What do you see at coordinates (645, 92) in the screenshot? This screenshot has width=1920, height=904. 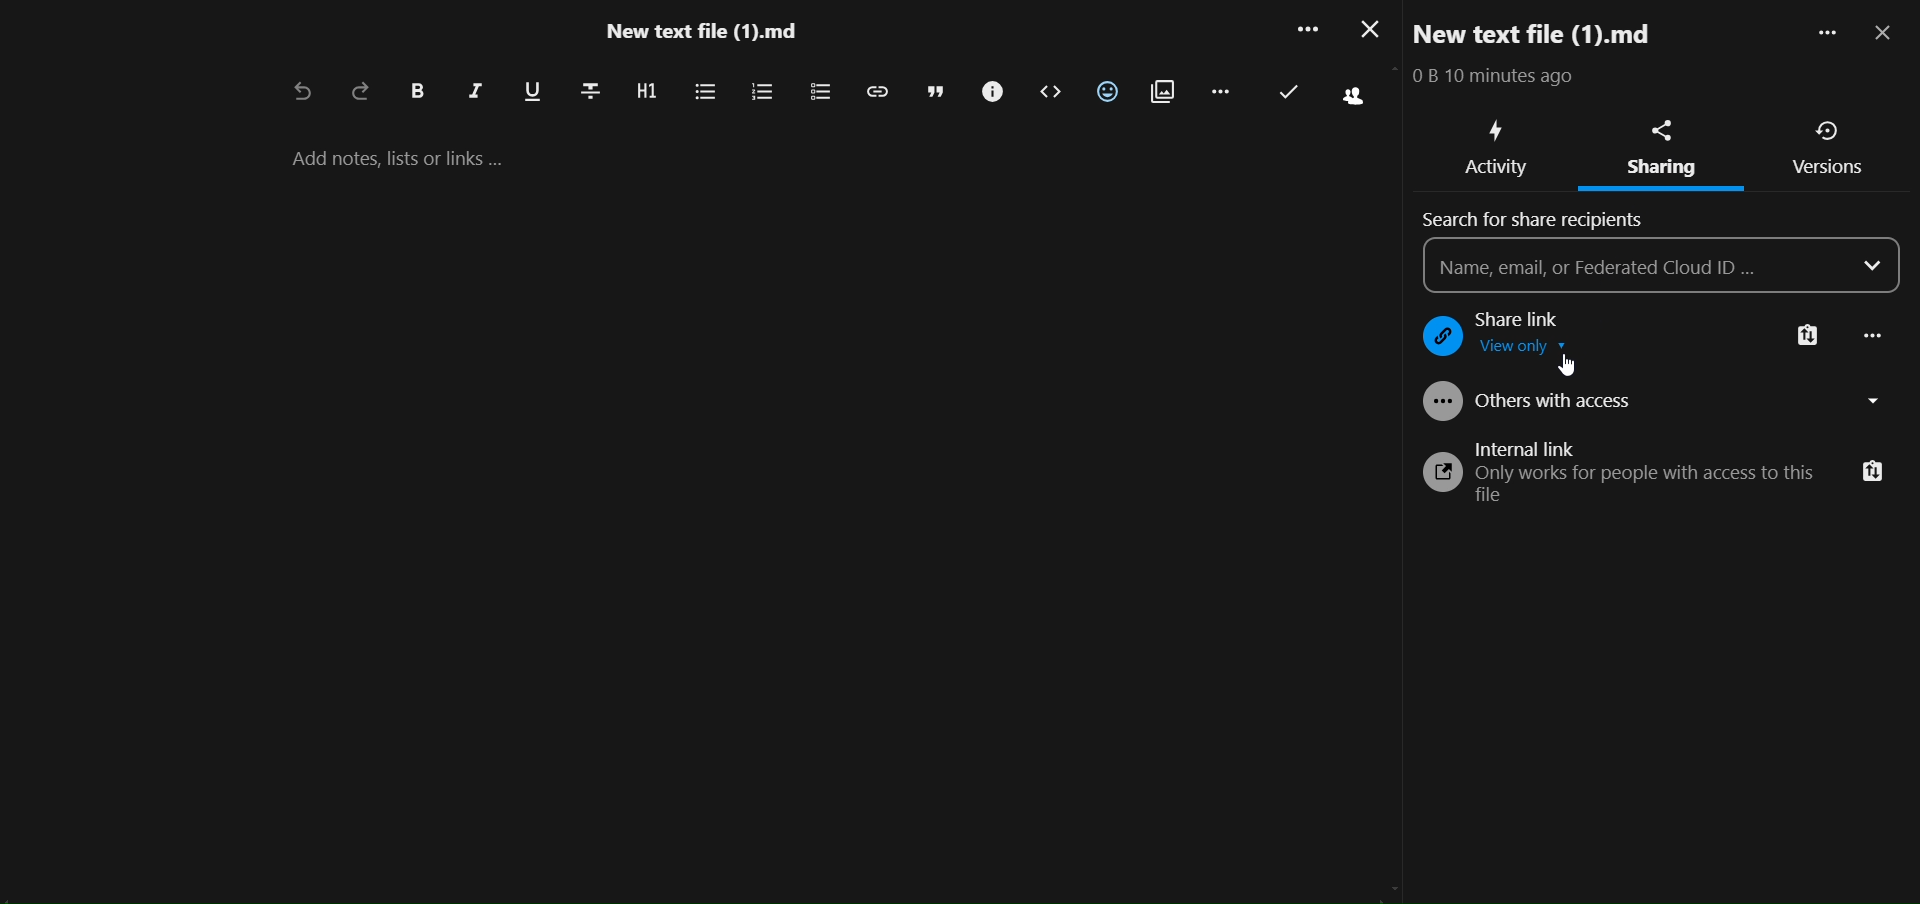 I see `heading` at bounding box center [645, 92].